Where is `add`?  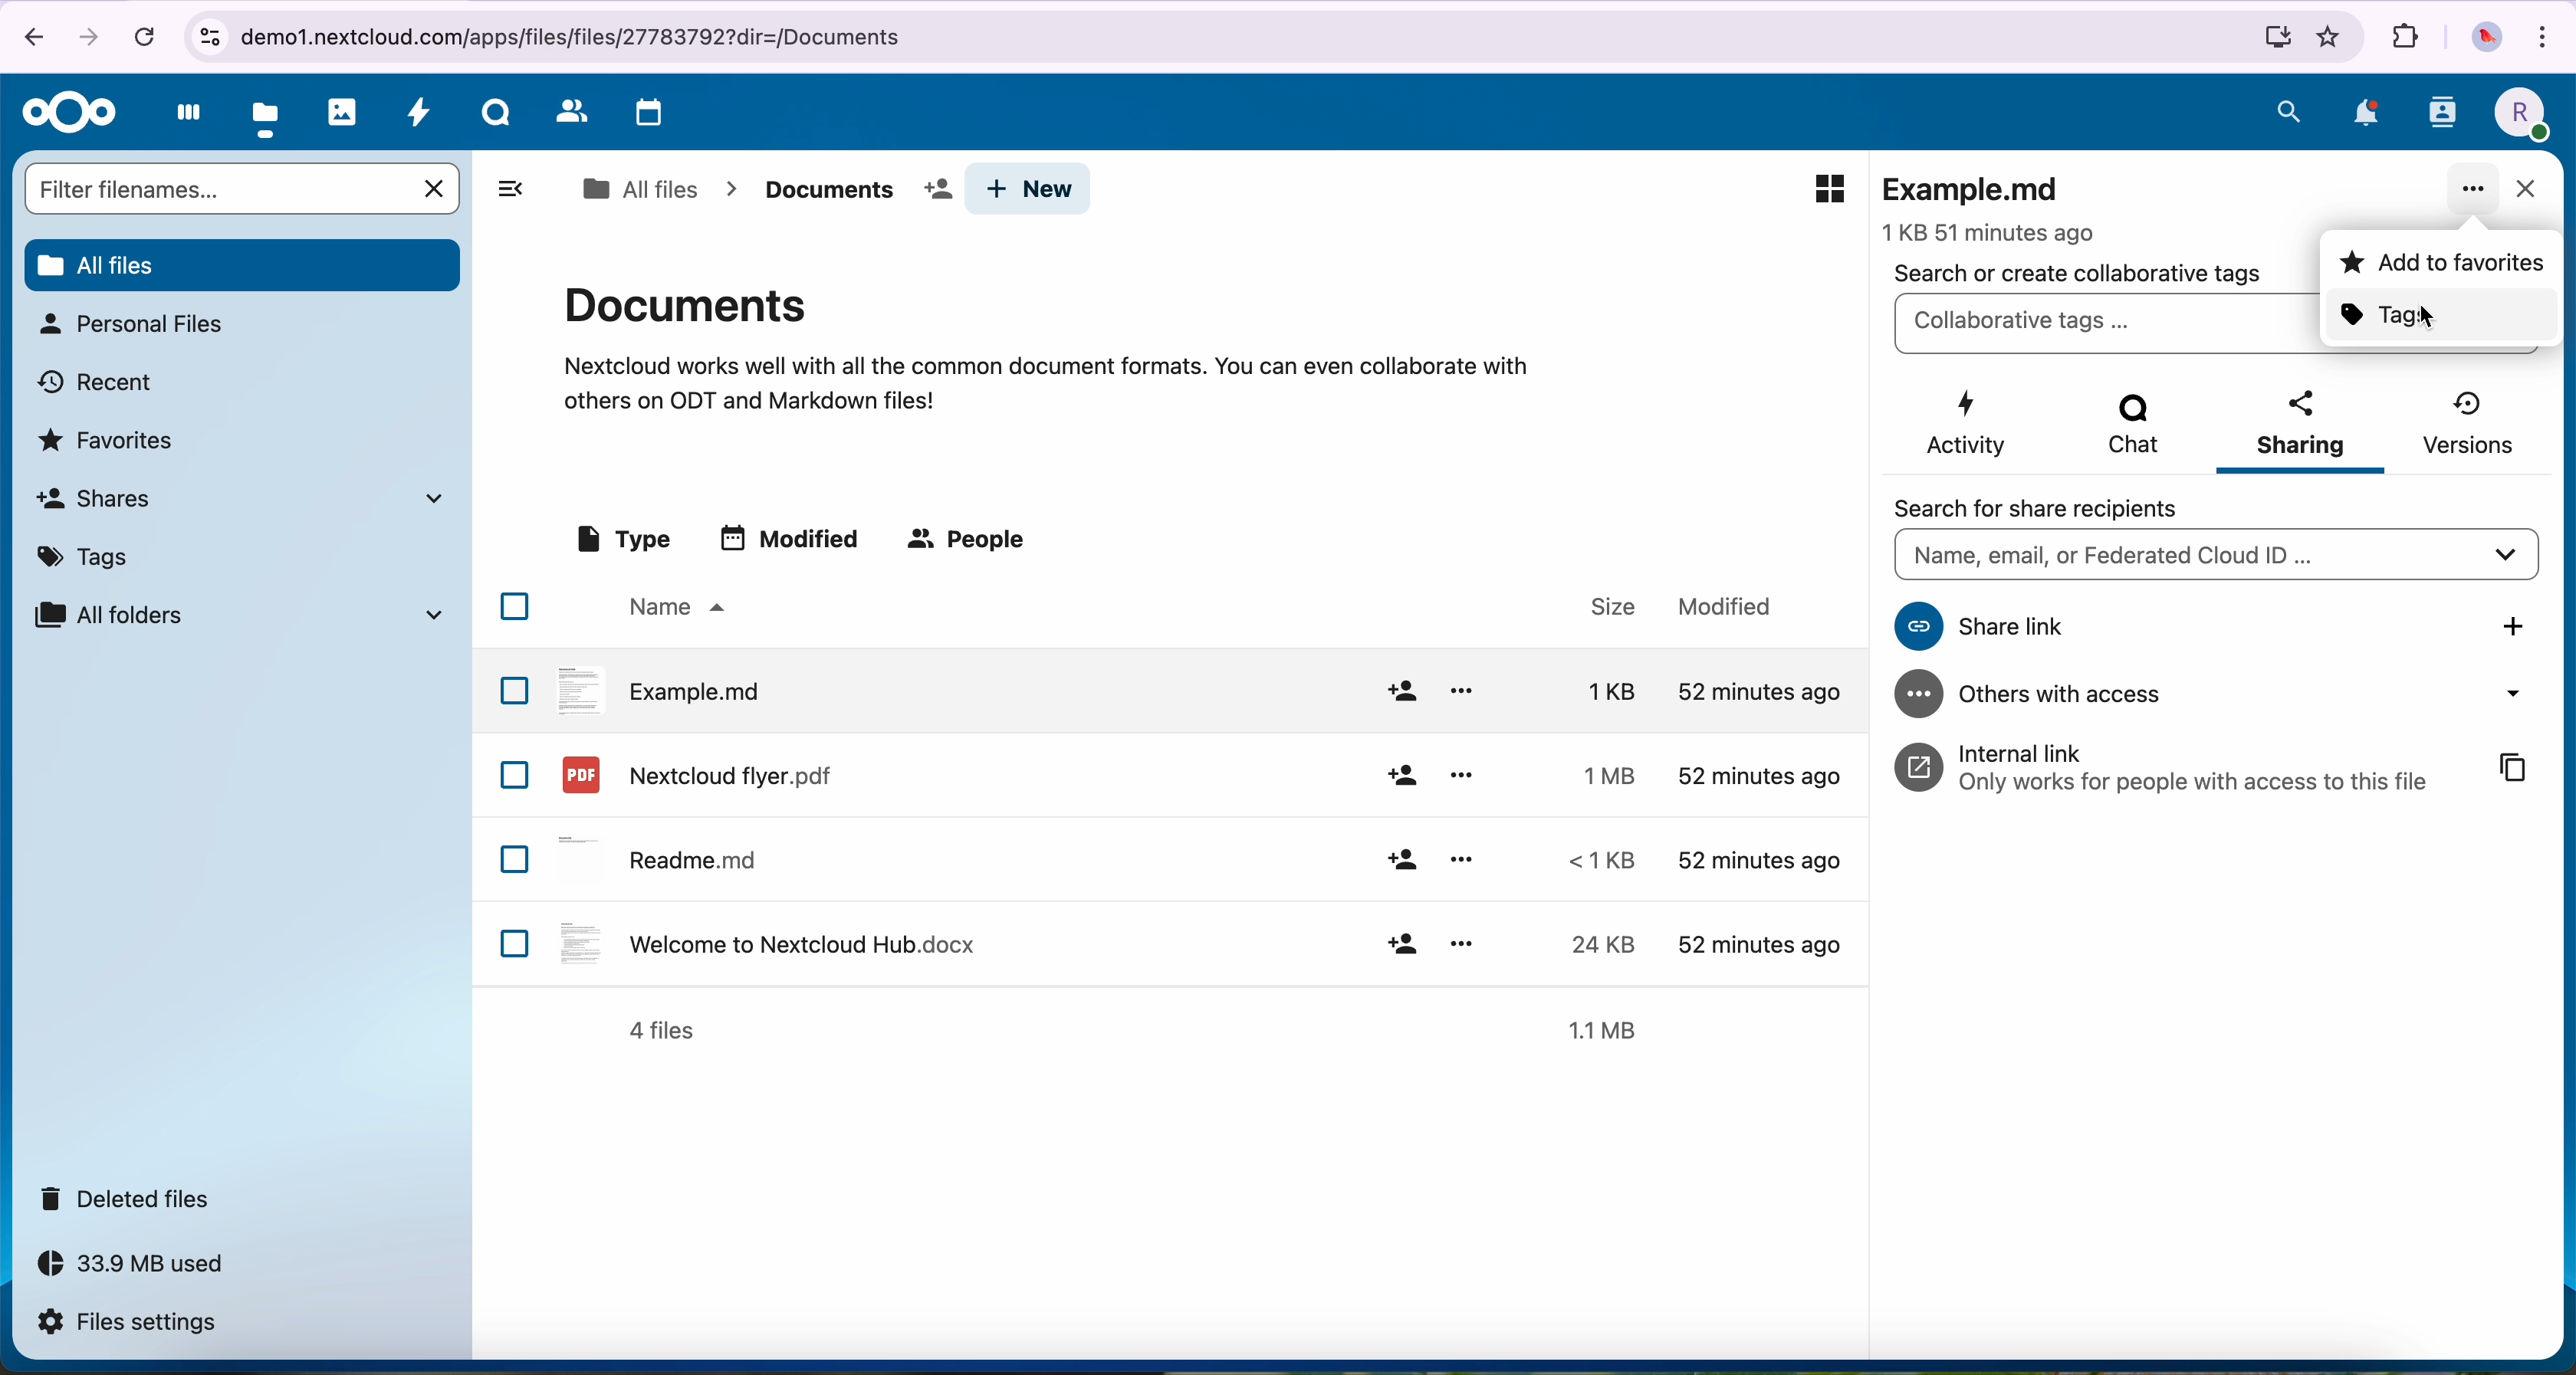
add is located at coordinates (1401, 777).